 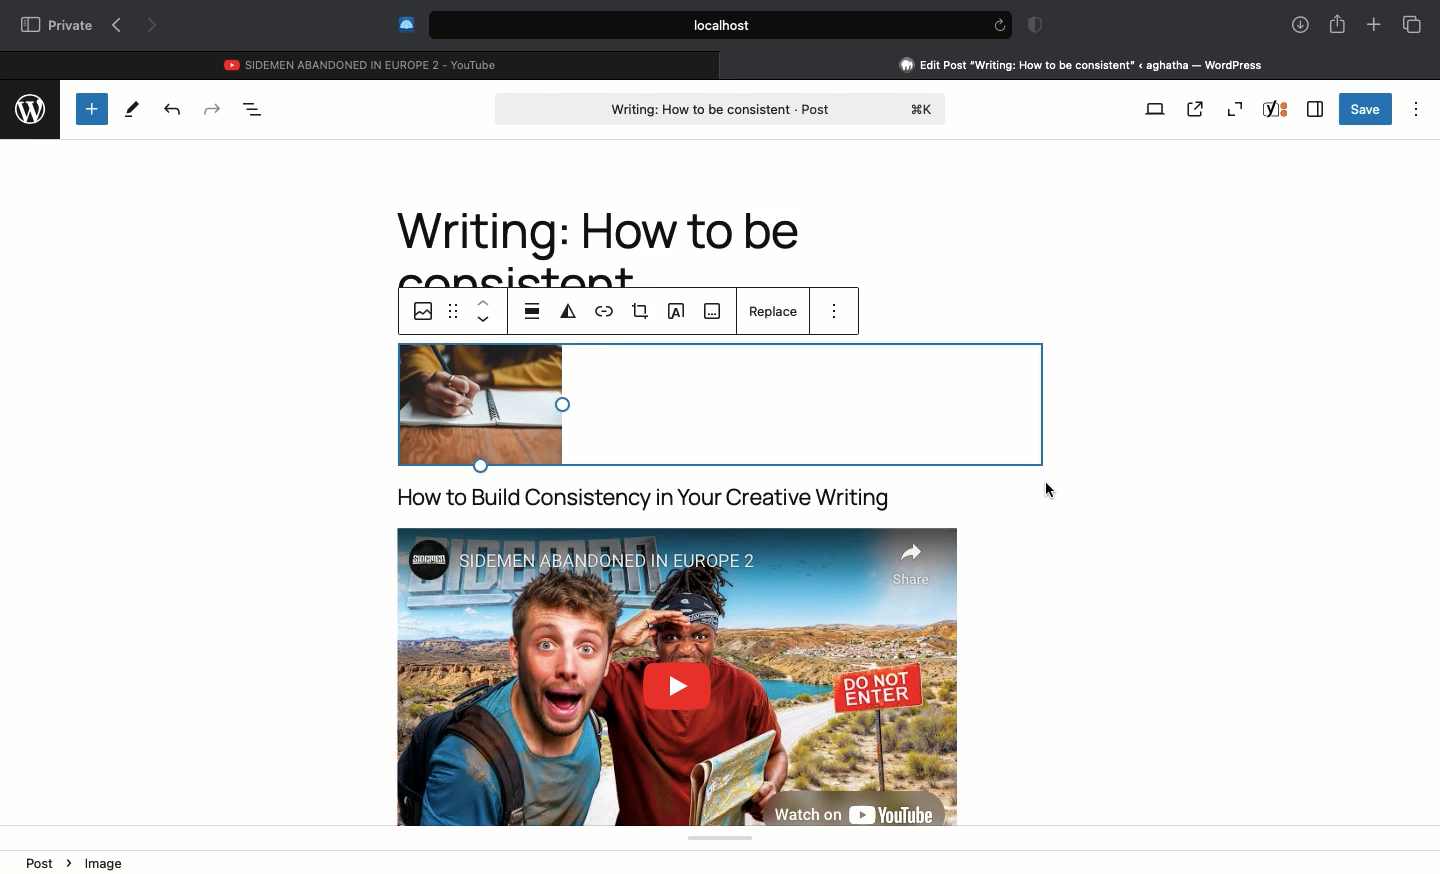 What do you see at coordinates (404, 24) in the screenshot?
I see `Extensions` at bounding box center [404, 24].